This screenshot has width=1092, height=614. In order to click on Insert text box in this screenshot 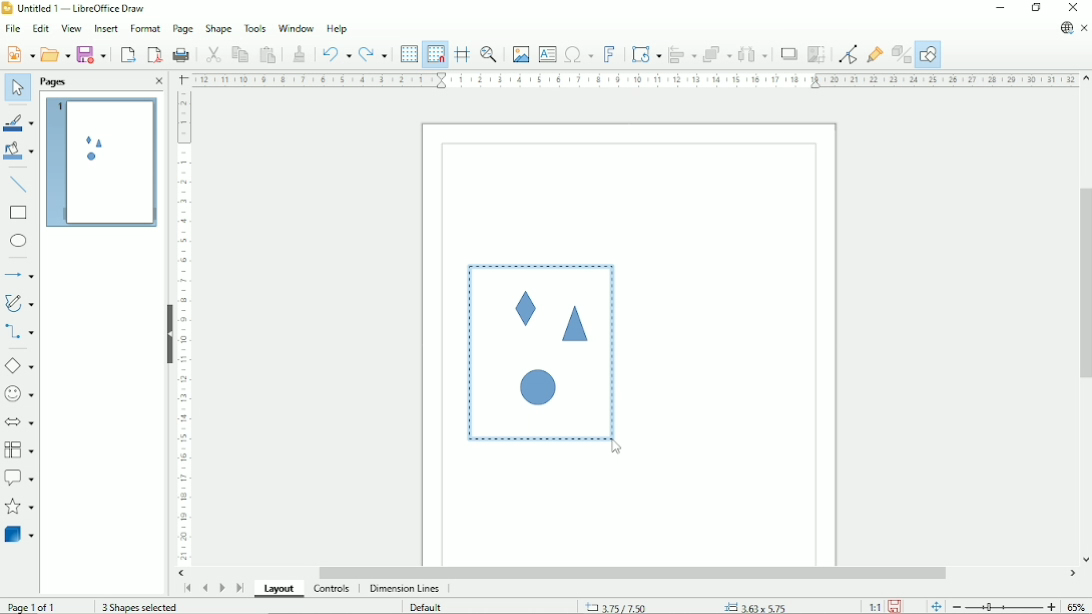, I will do `click(547, 54)`.